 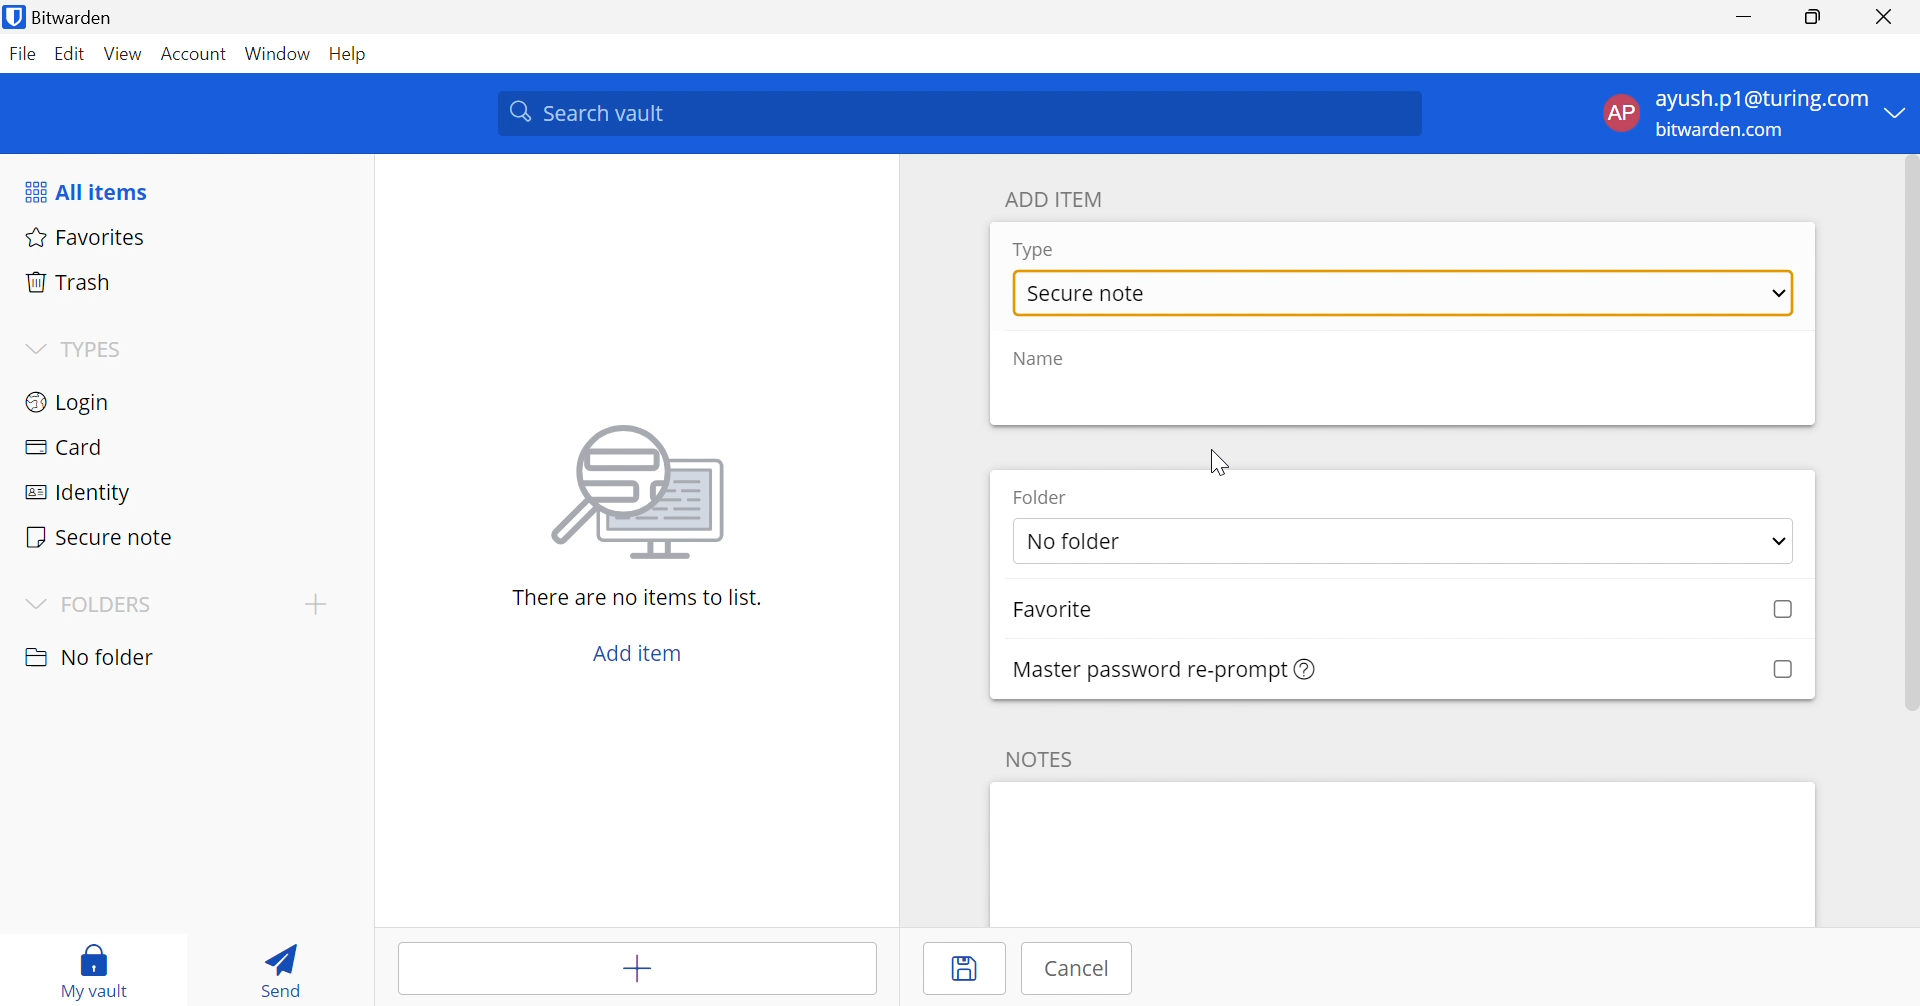 I want to click on Checkbox, so click(x=1784, y=612).